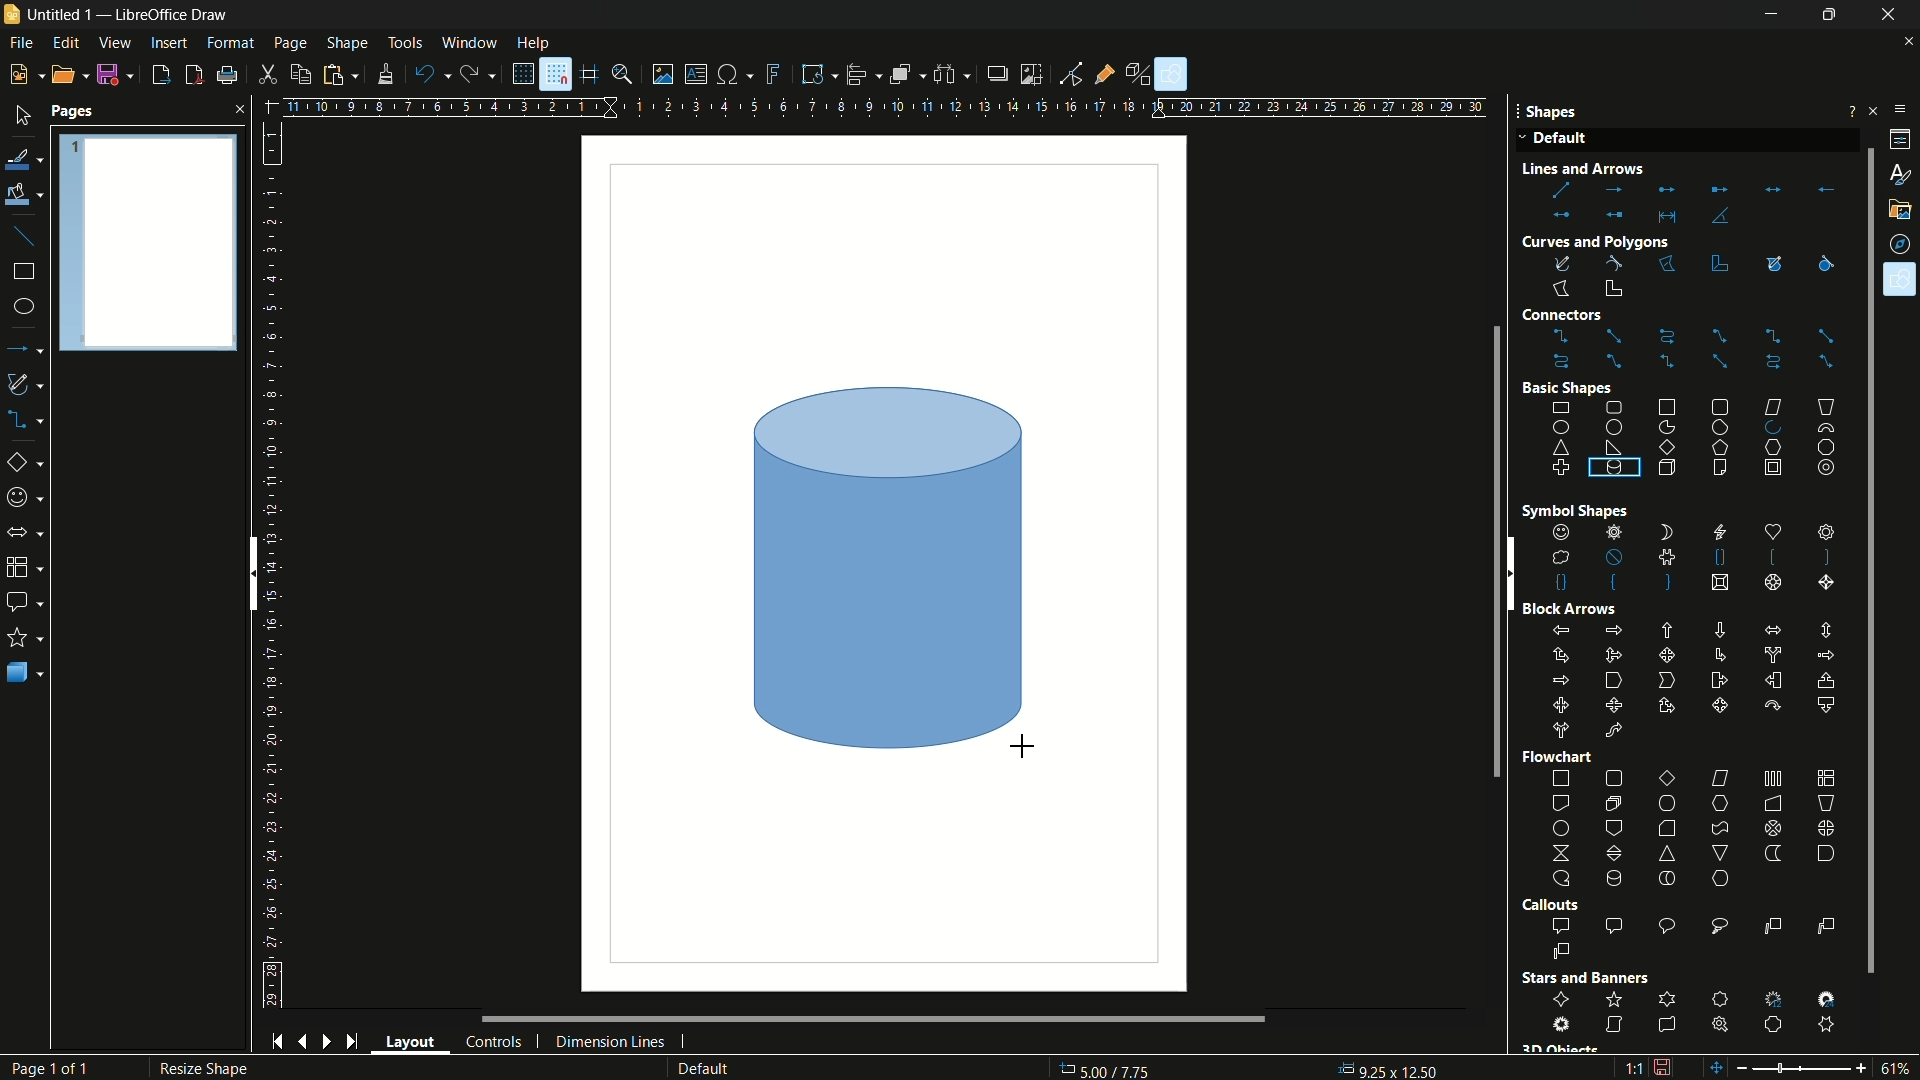 The height and width of the screenshot is (1080, 1920). I want to click on cut, so click(271, 74).